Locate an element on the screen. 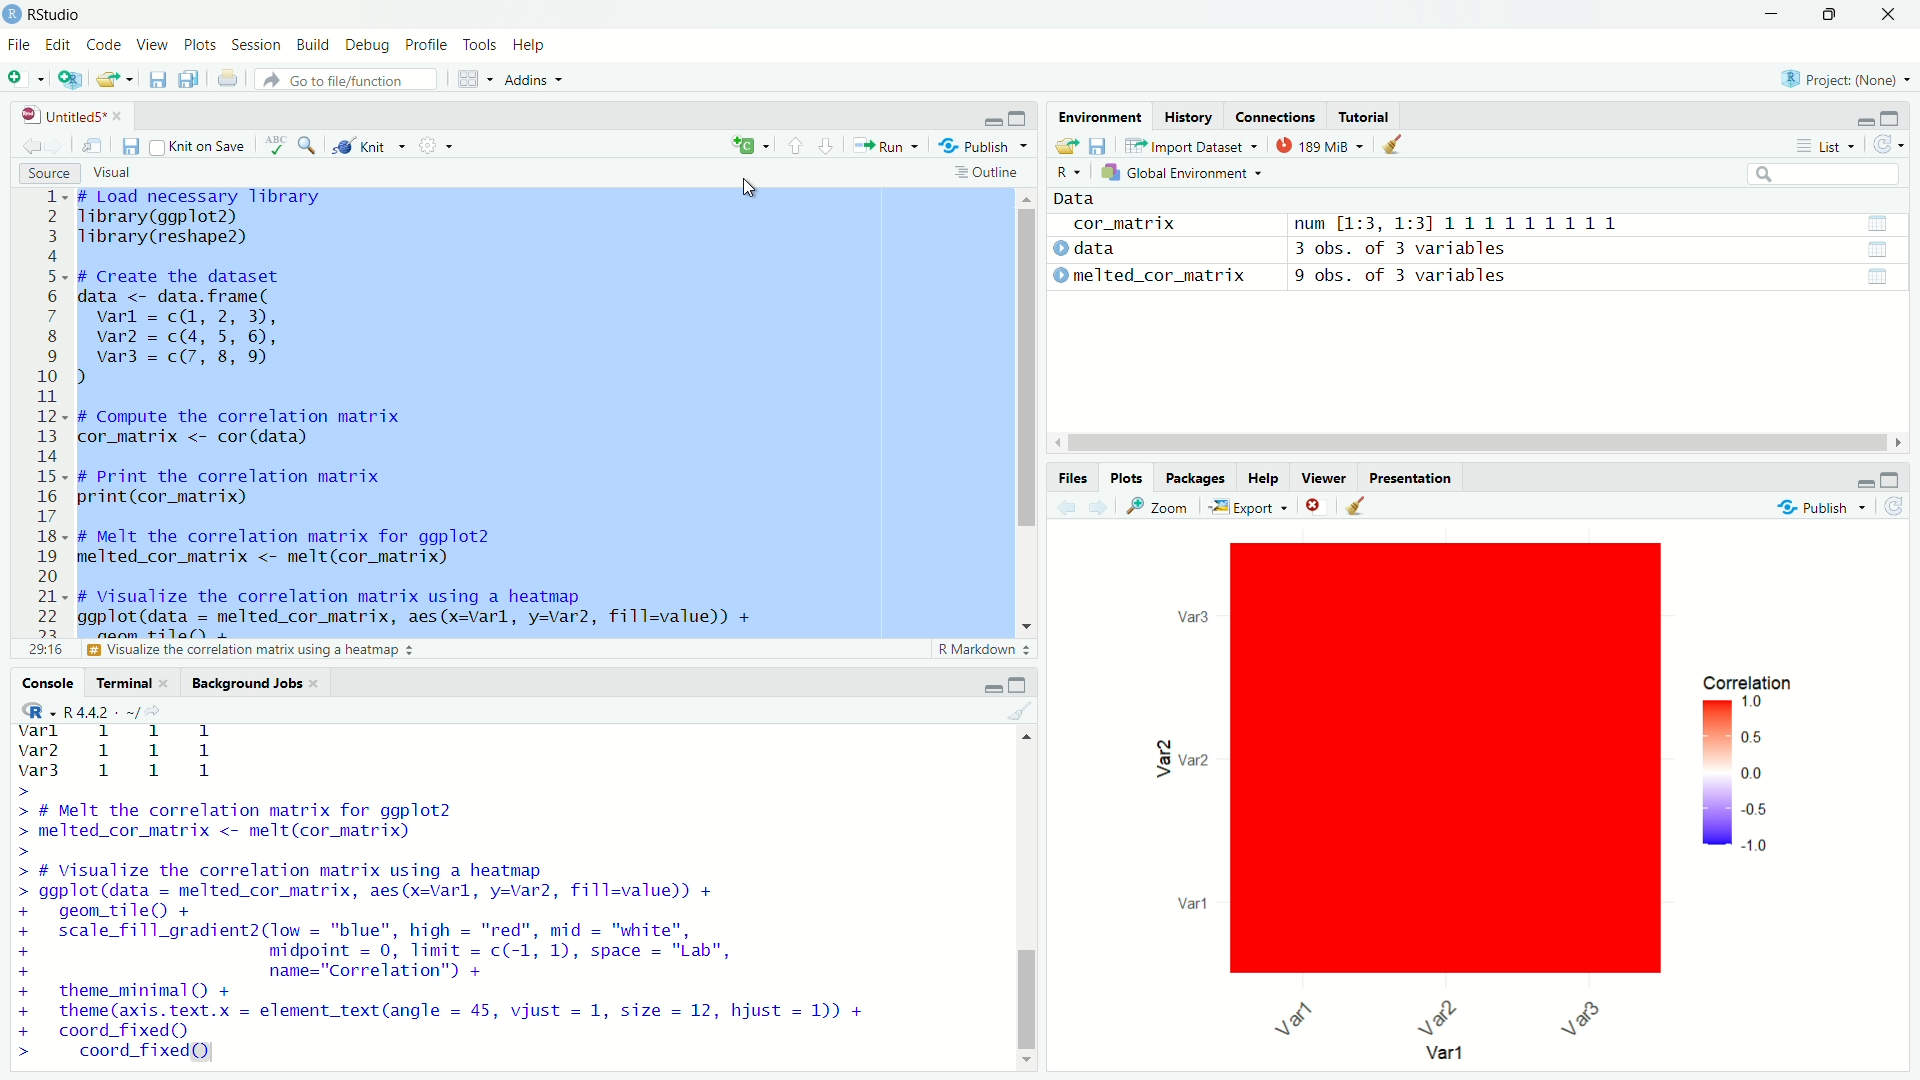  run is located at coordinates (884, 147).